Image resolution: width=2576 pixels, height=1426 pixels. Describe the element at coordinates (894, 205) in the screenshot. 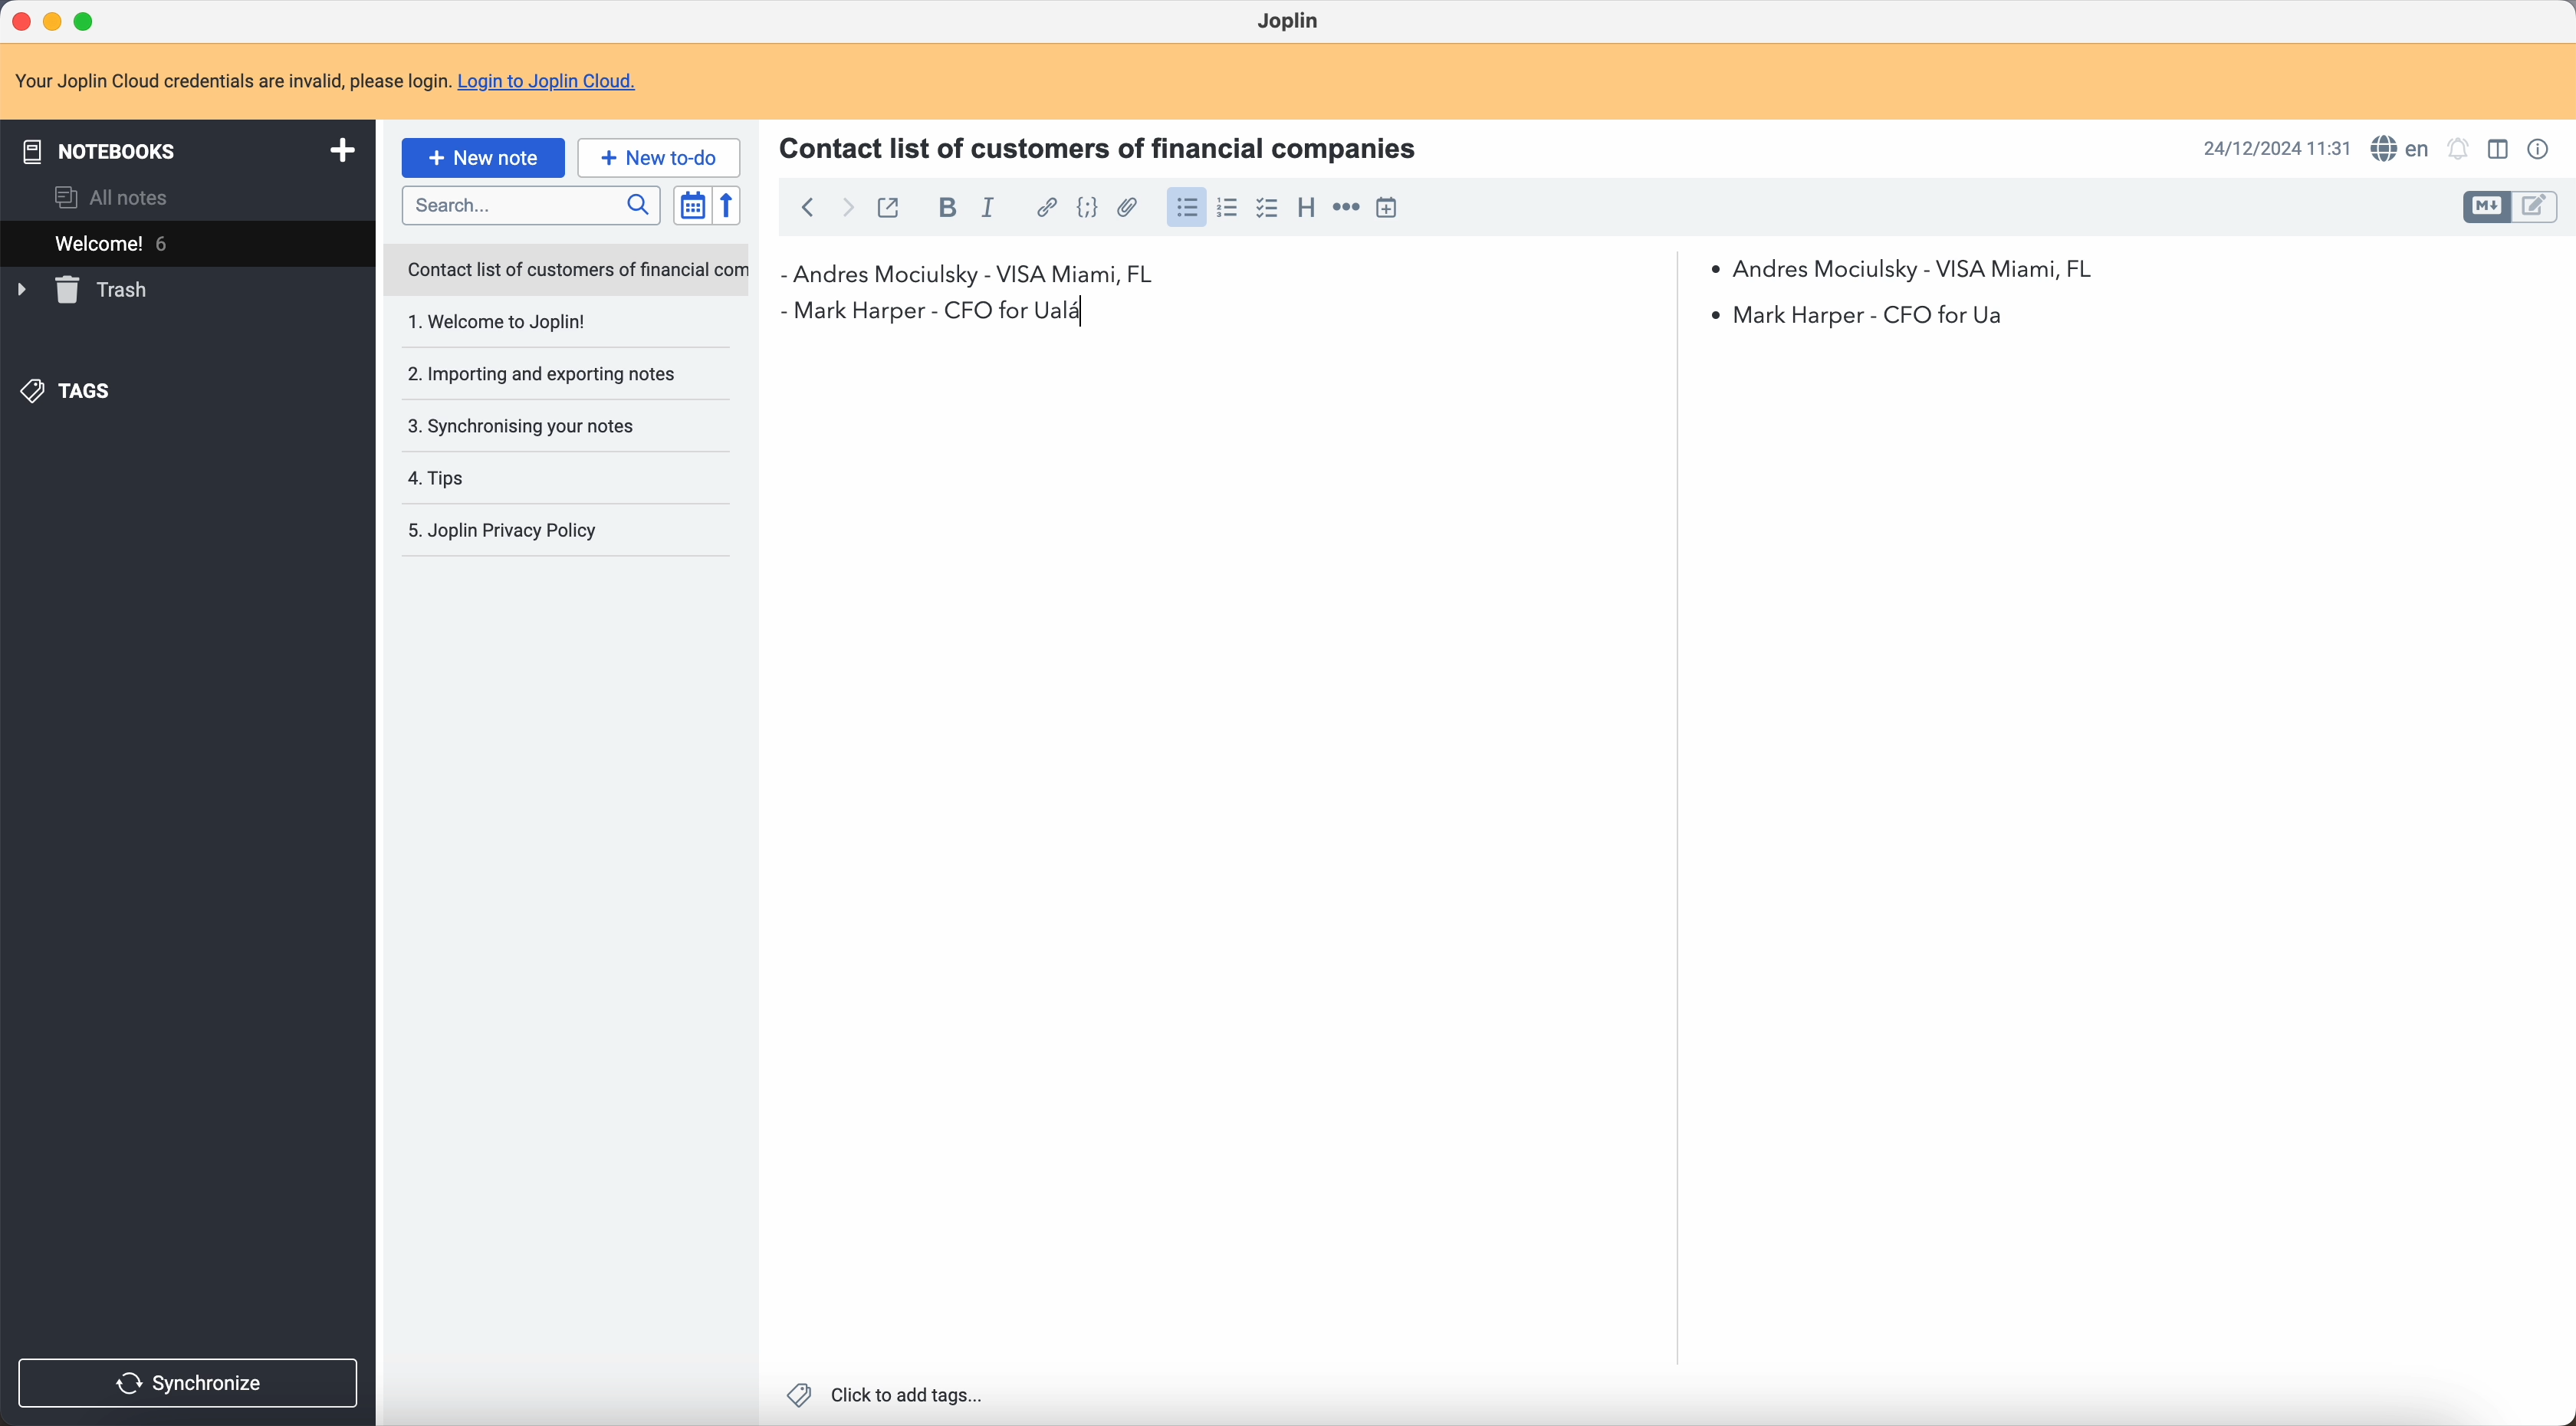

I see `toggle external editing` at that location.